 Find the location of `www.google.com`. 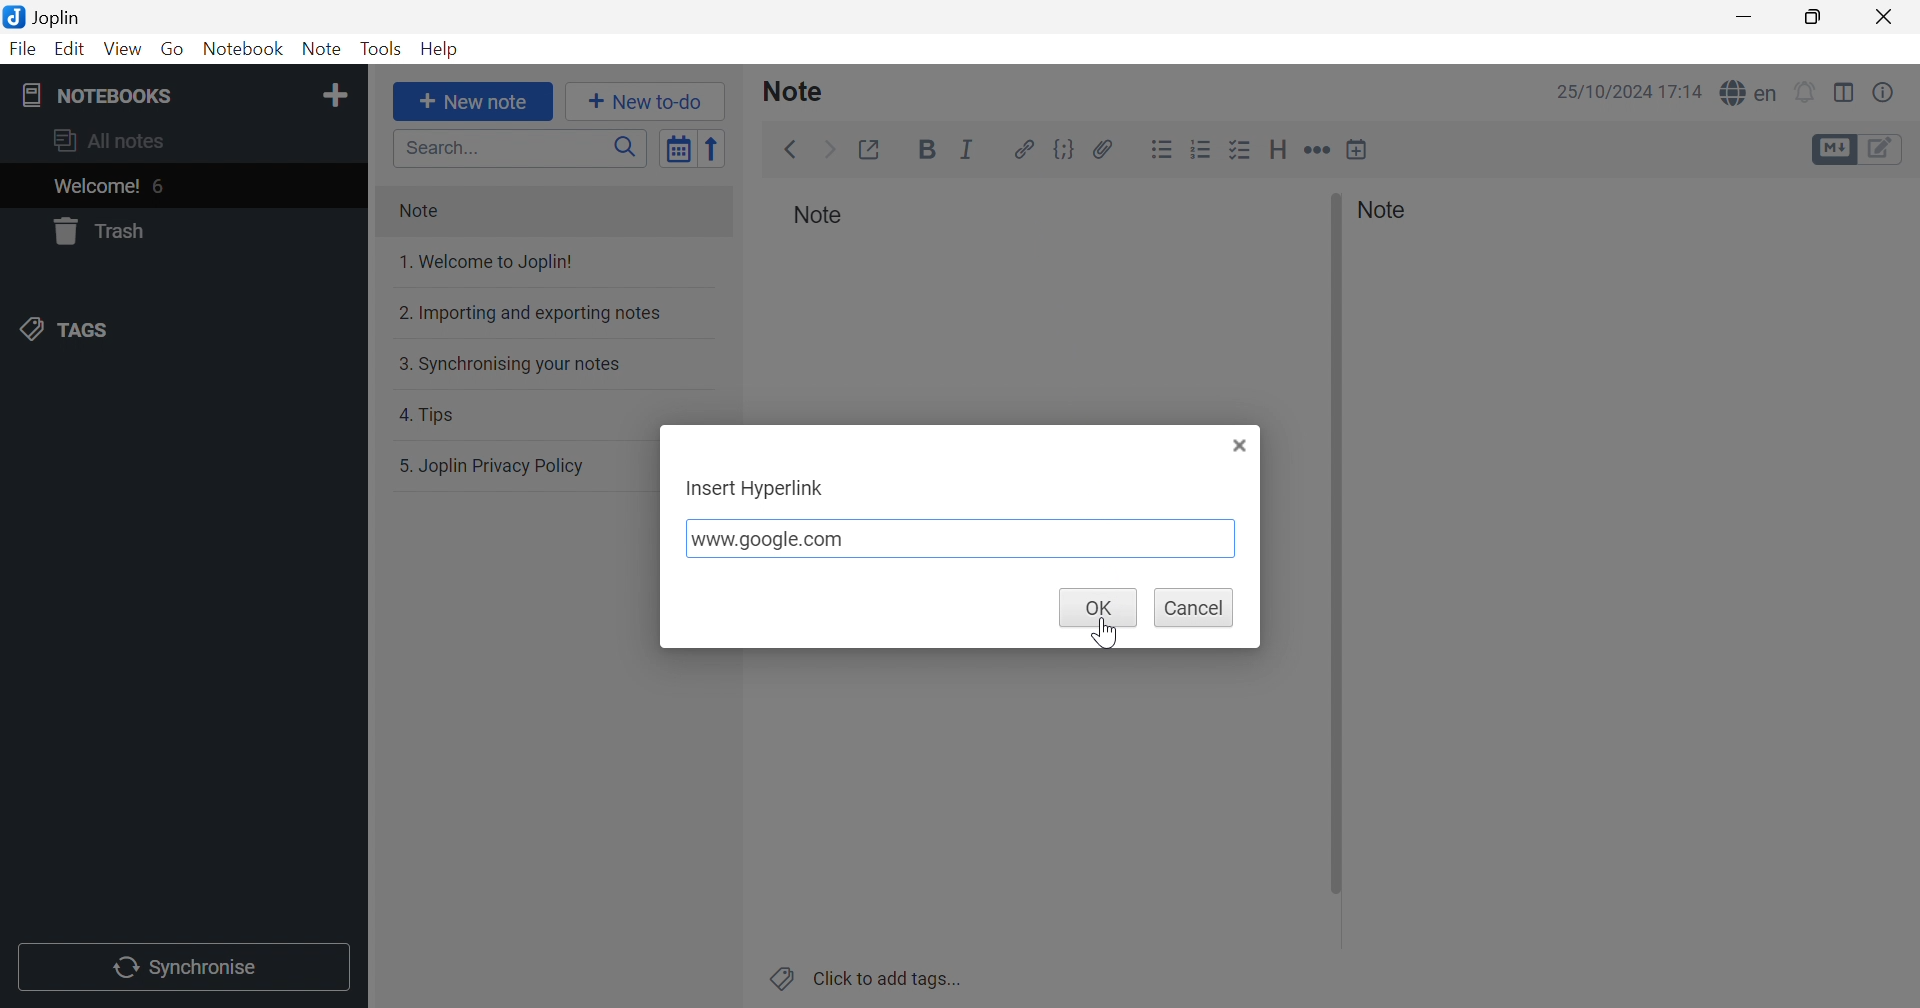

www.google.com is located at coordinates (962, 537).